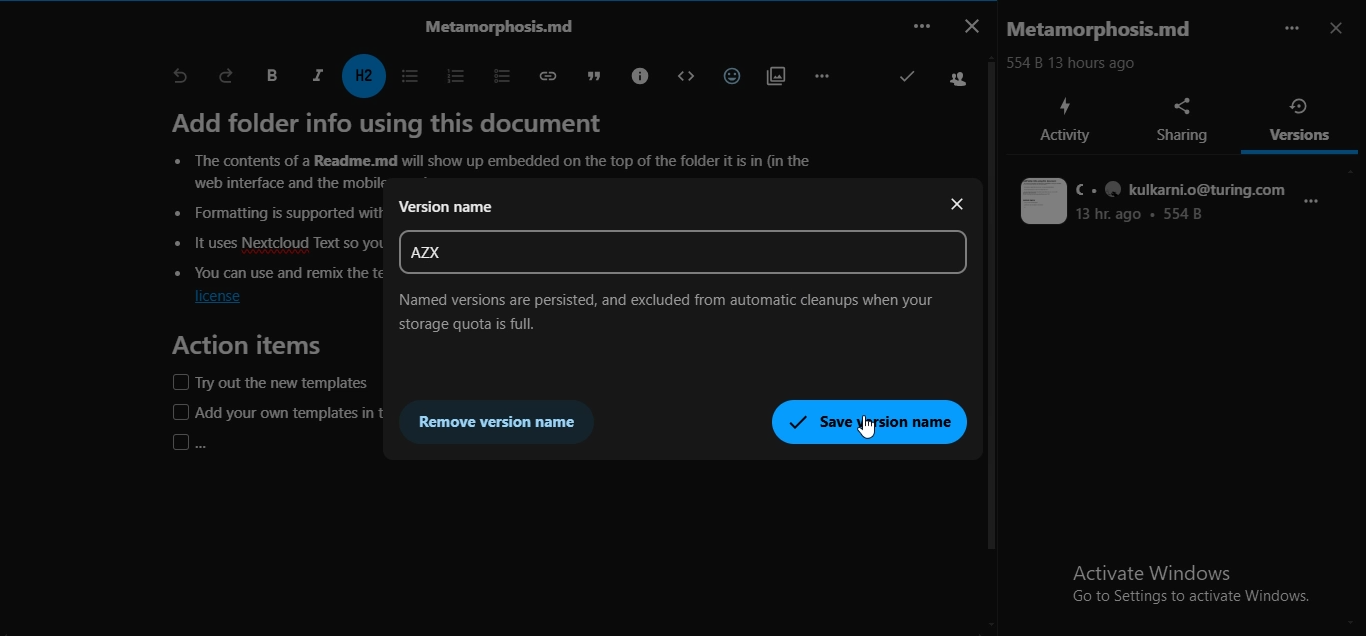 This screenshot has width=1366, height=636. I want to click on redo, so click(227, 75).